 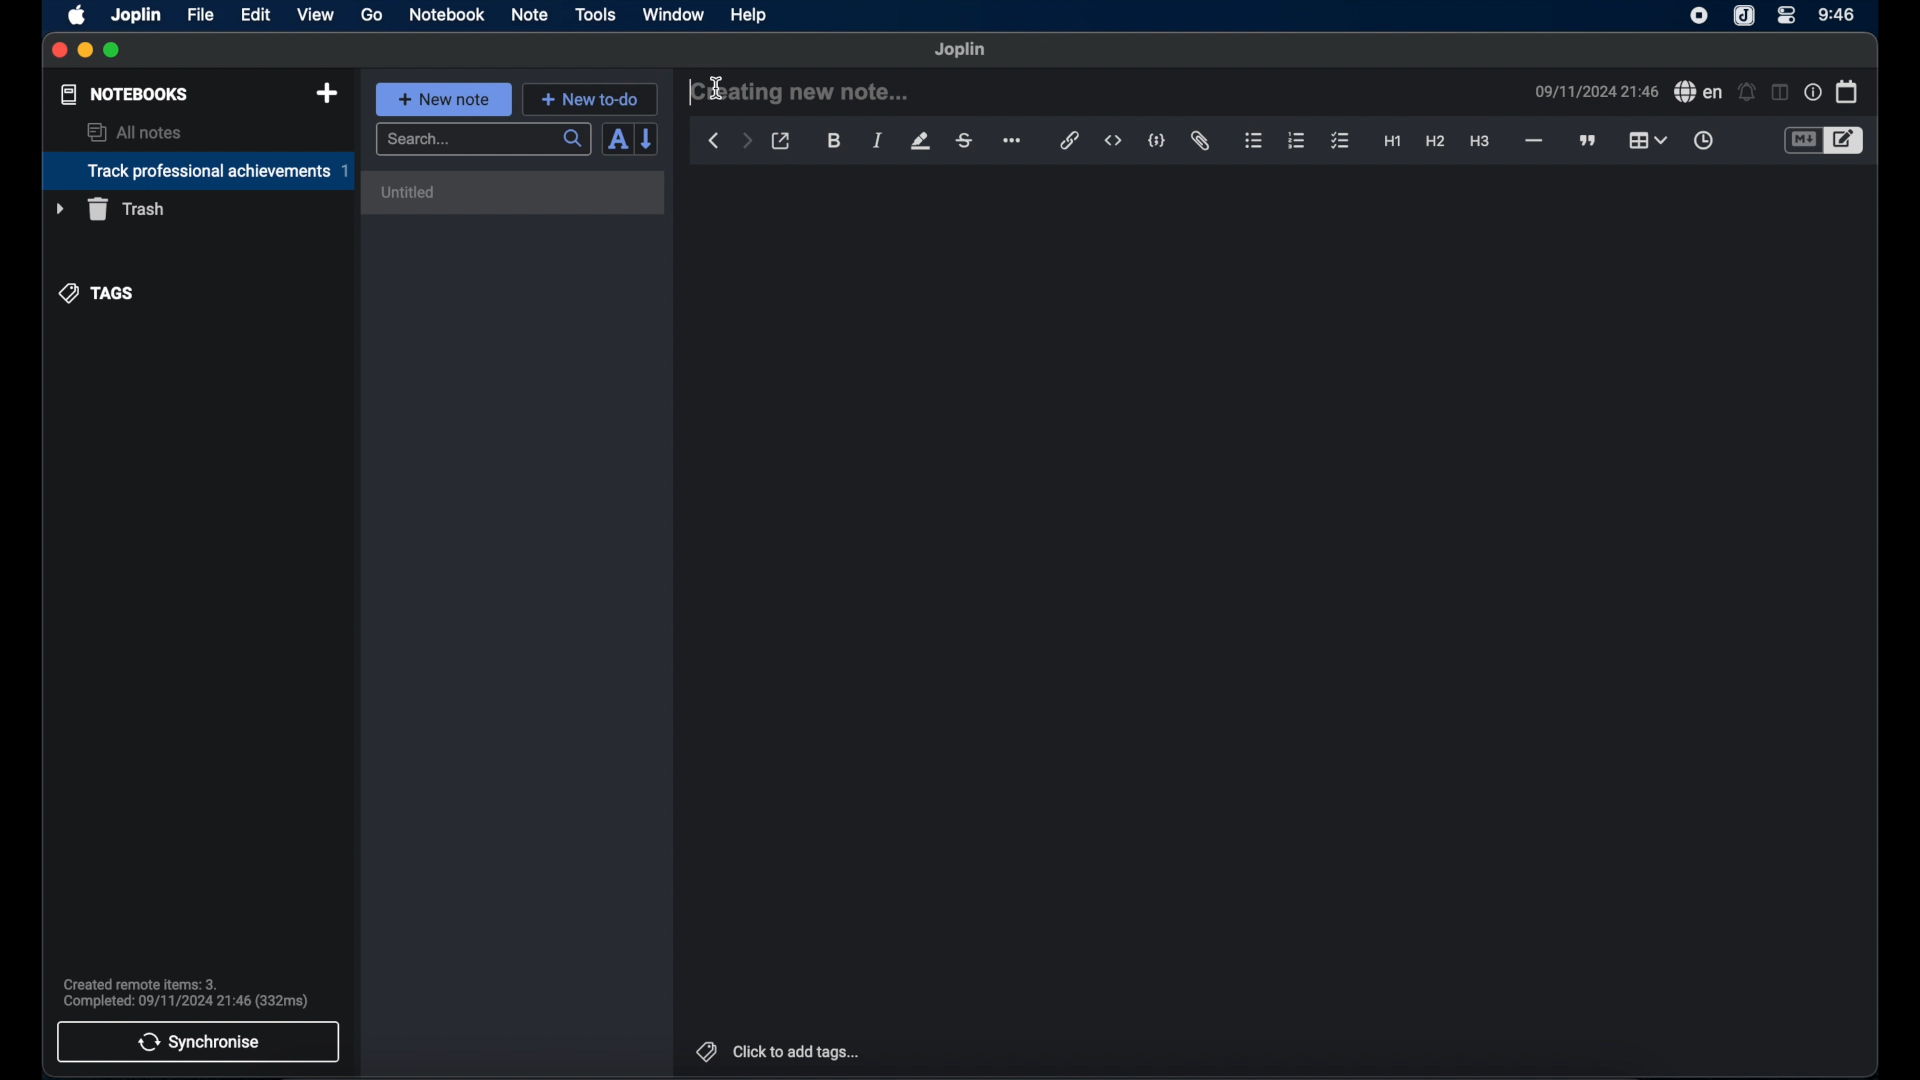 I want to click on toggle editor, so click(x=1801, y=140).